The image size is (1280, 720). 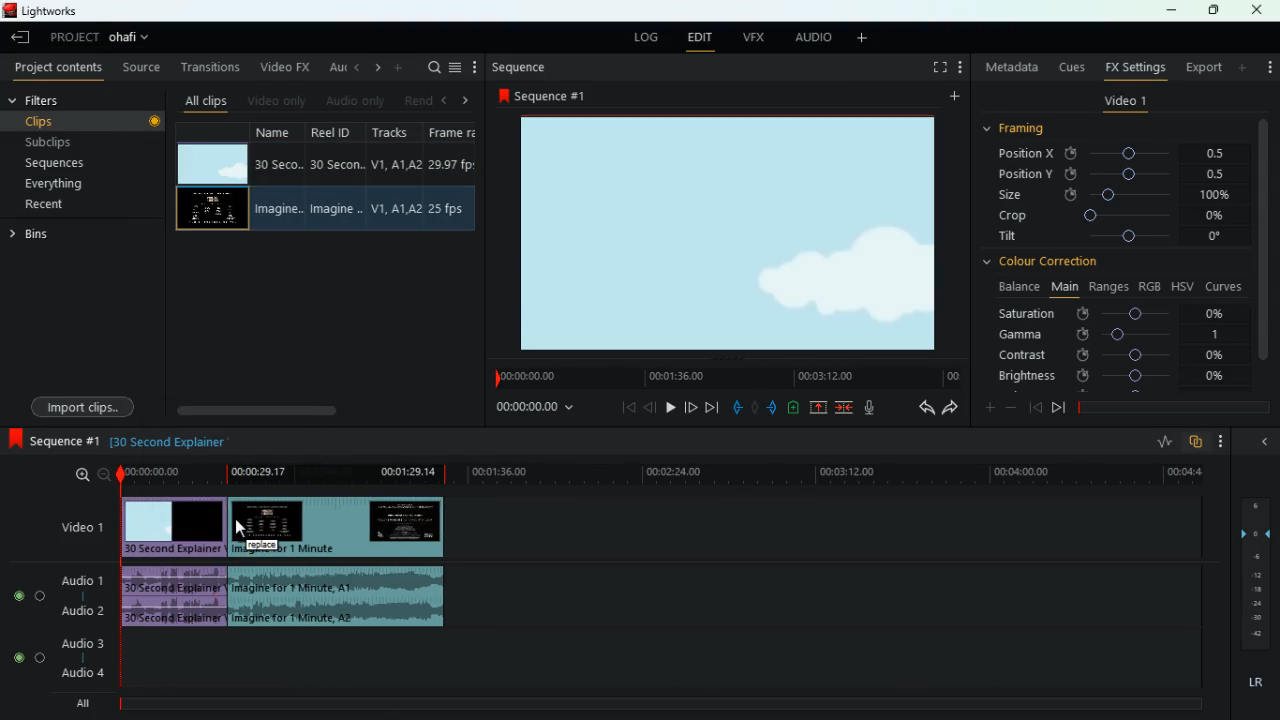 What do you see at coordinates (1121, 173) in the screenshot?
I see `position y` at bounding box center [1121, 173].